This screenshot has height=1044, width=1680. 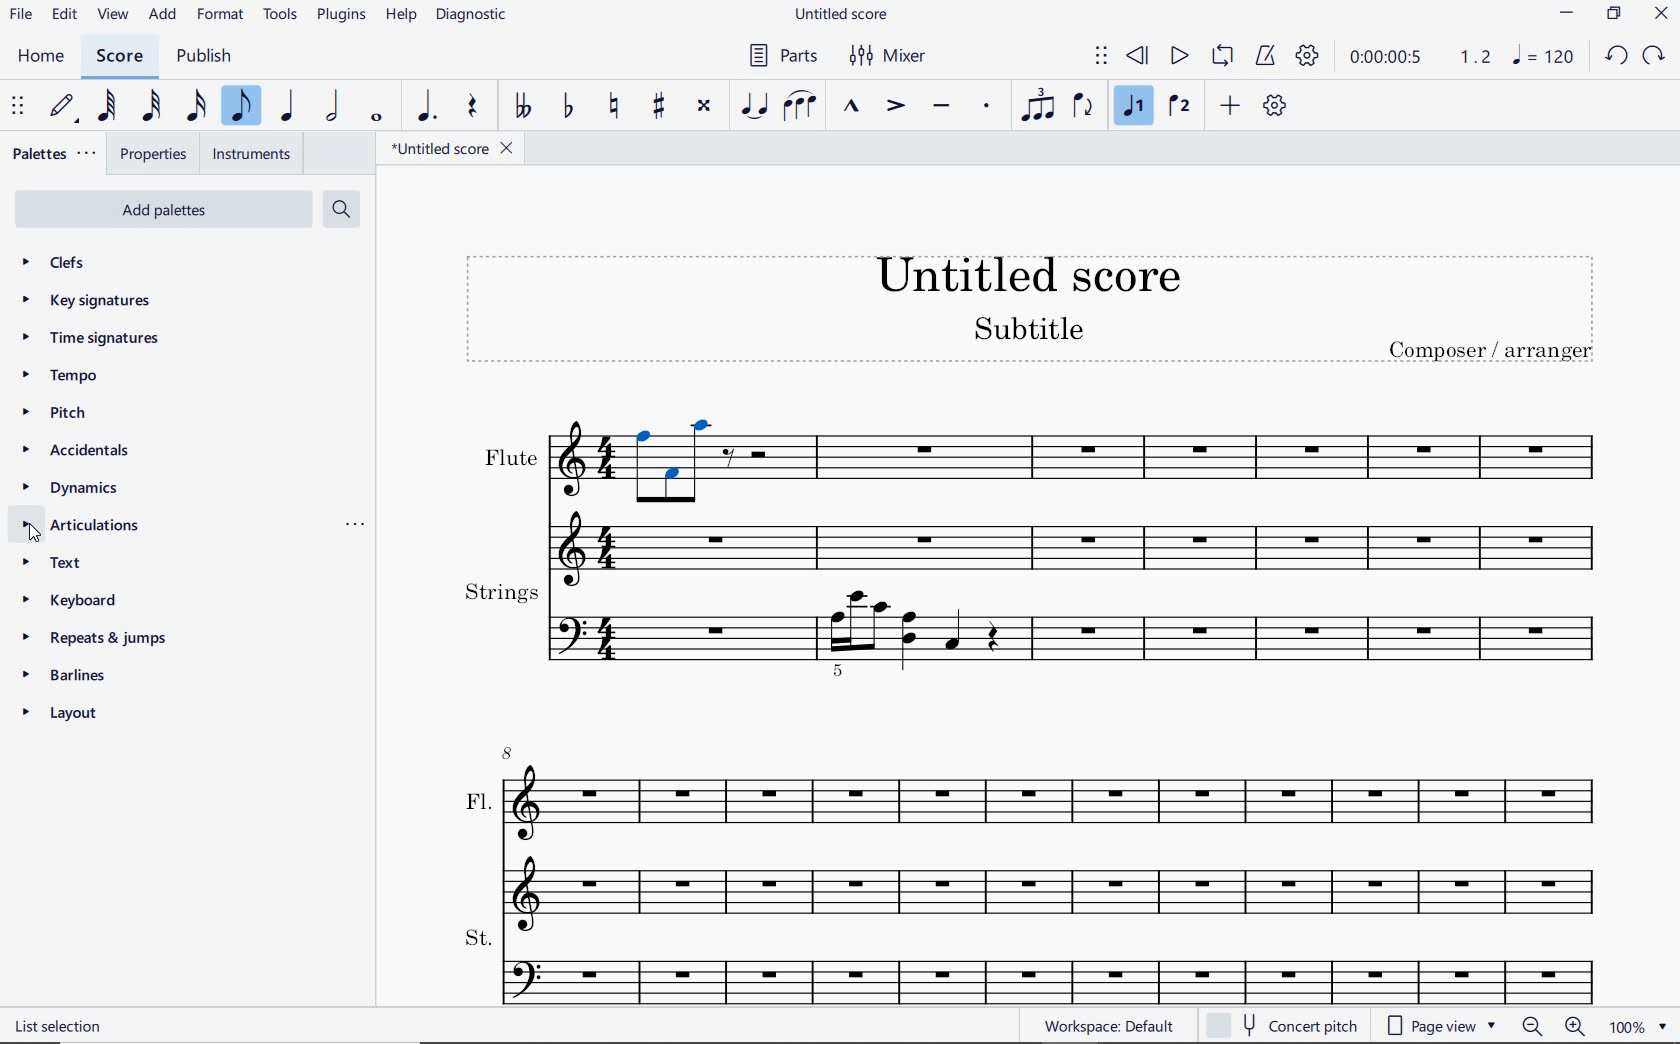 What do you see at coordinates (65, 674) in the screenshot?
I see `barlines` at bounding box center [65, 674].